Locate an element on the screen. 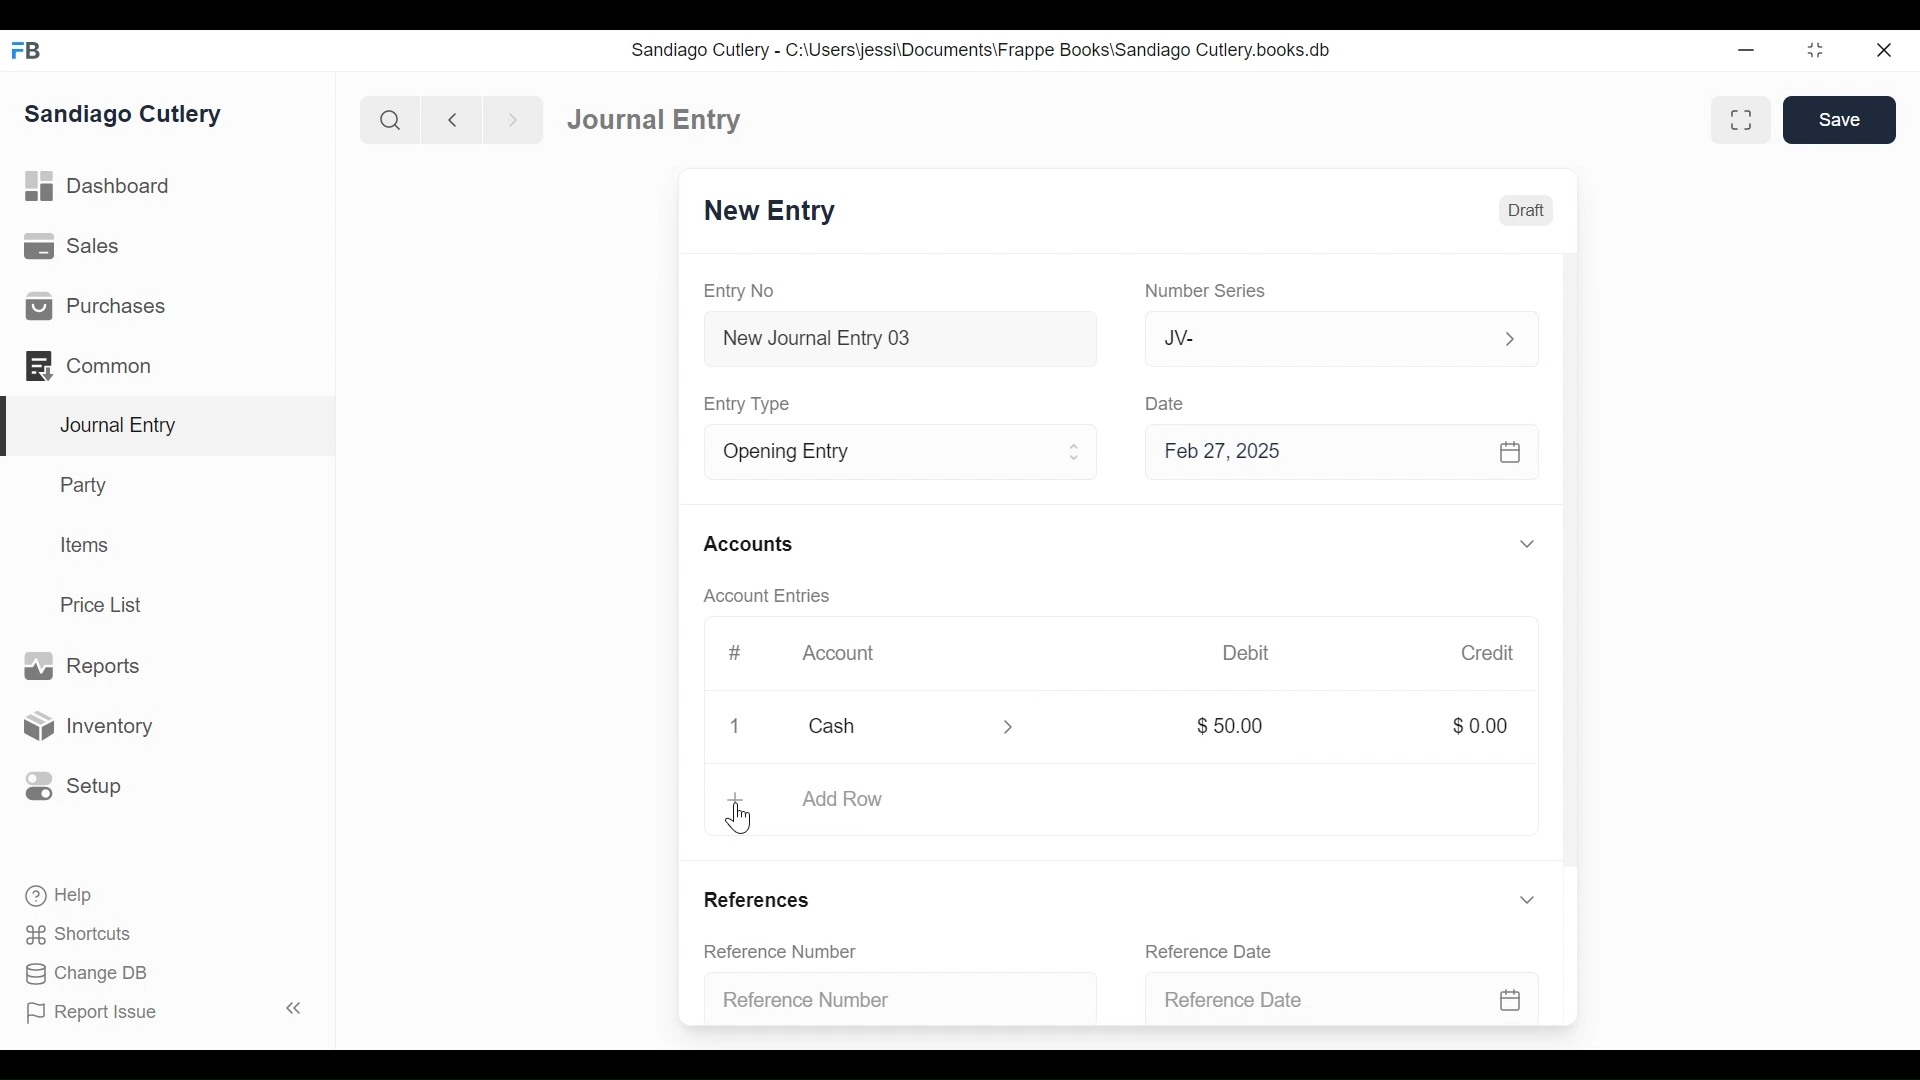 The height and width of the screenshot is (1080, 1920). $50.00 is located at coordinates (1240, 725).